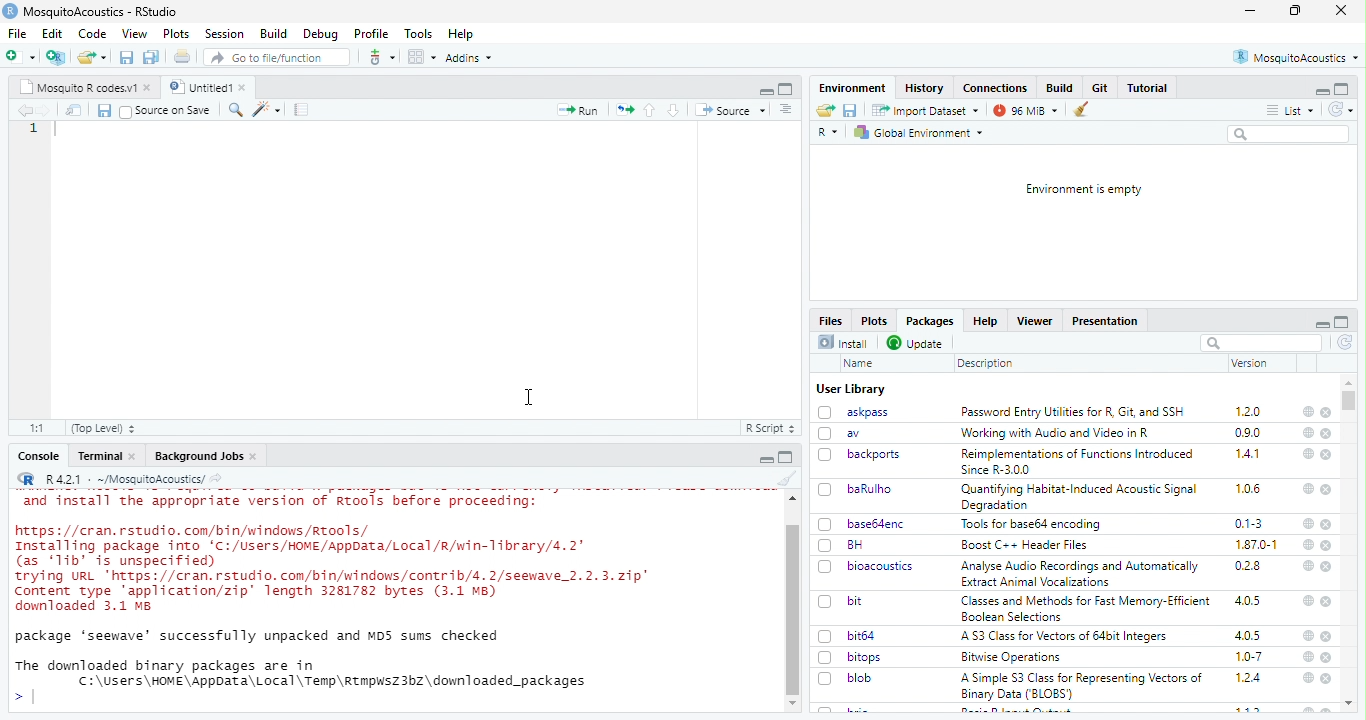 The width and height of the screenshot is (1366, 720). What do you see at coordinates (303, 110) in the screenshot?
I see `Dataset’s ` at bounding box center [303, 110].